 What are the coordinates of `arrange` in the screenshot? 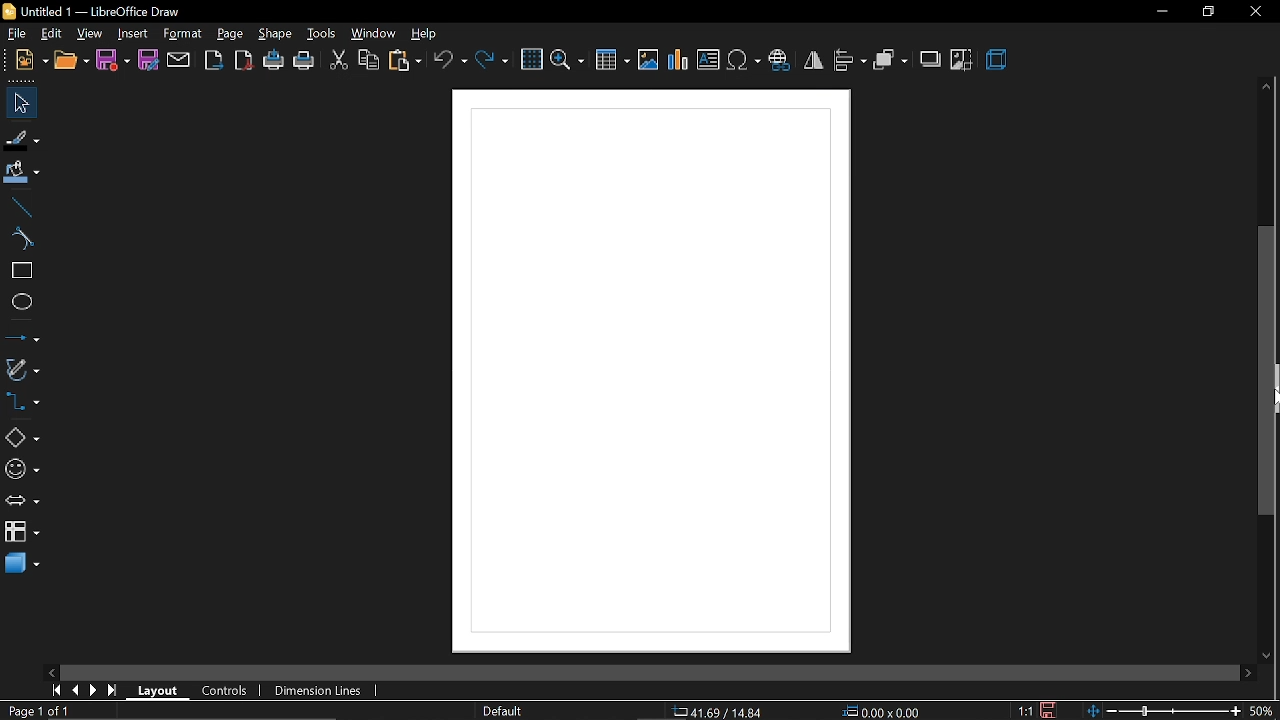 It's located at (890, 60).